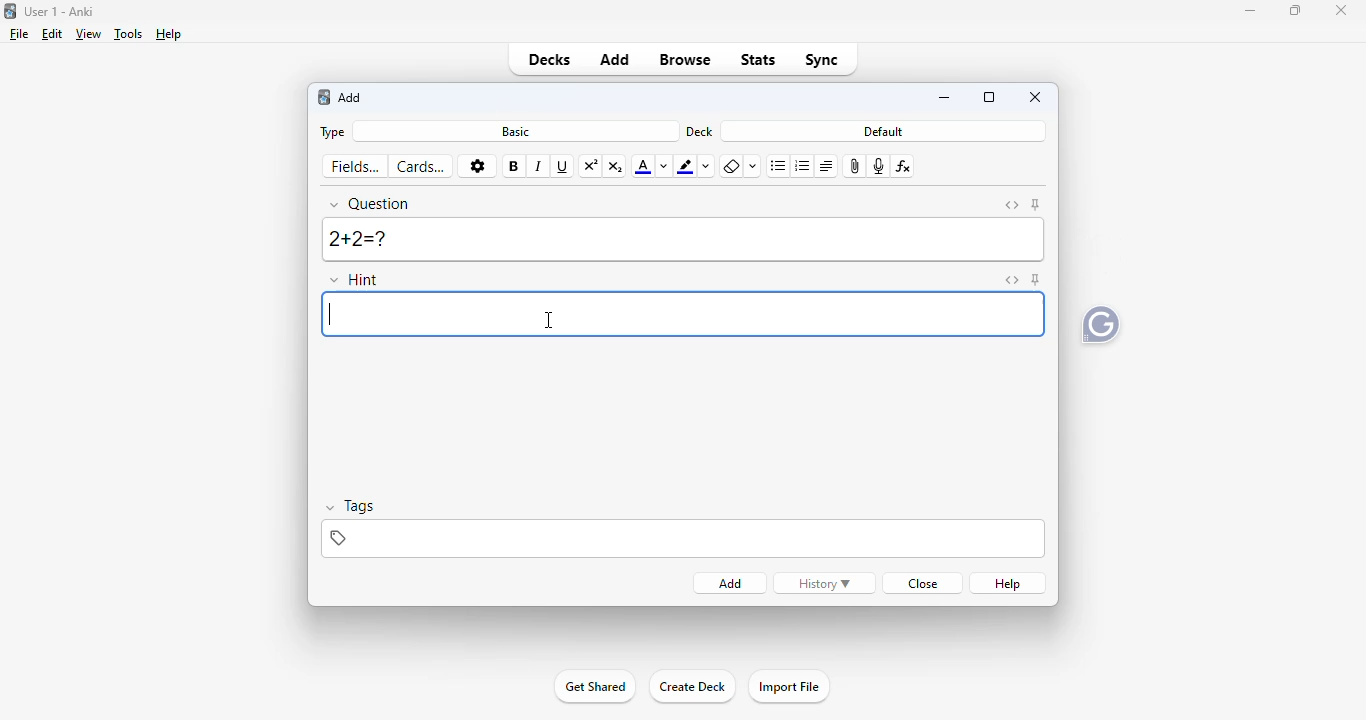 The width and height of the screenshot is (1366, 720). Describe the element at coordinates (685, 60) in the screenshot. I see `browse` at that location.